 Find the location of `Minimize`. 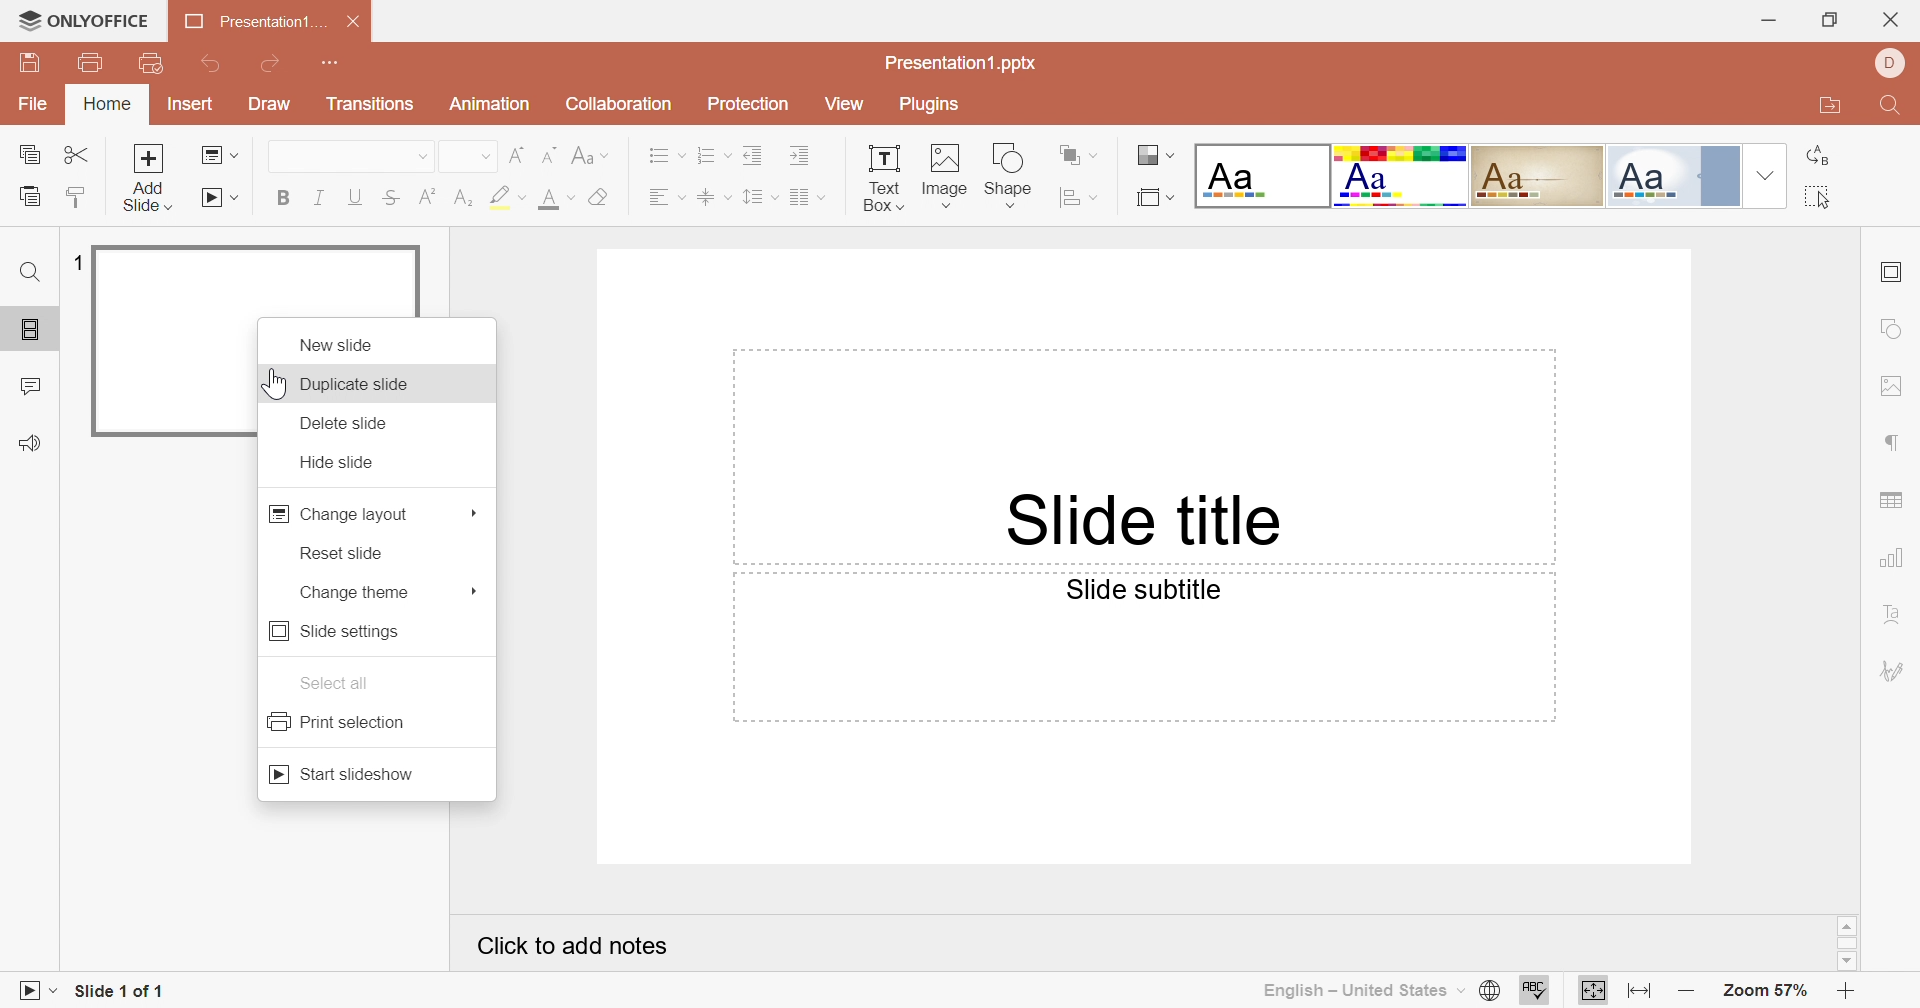

Minimize is located at coordinates (1762, 20).